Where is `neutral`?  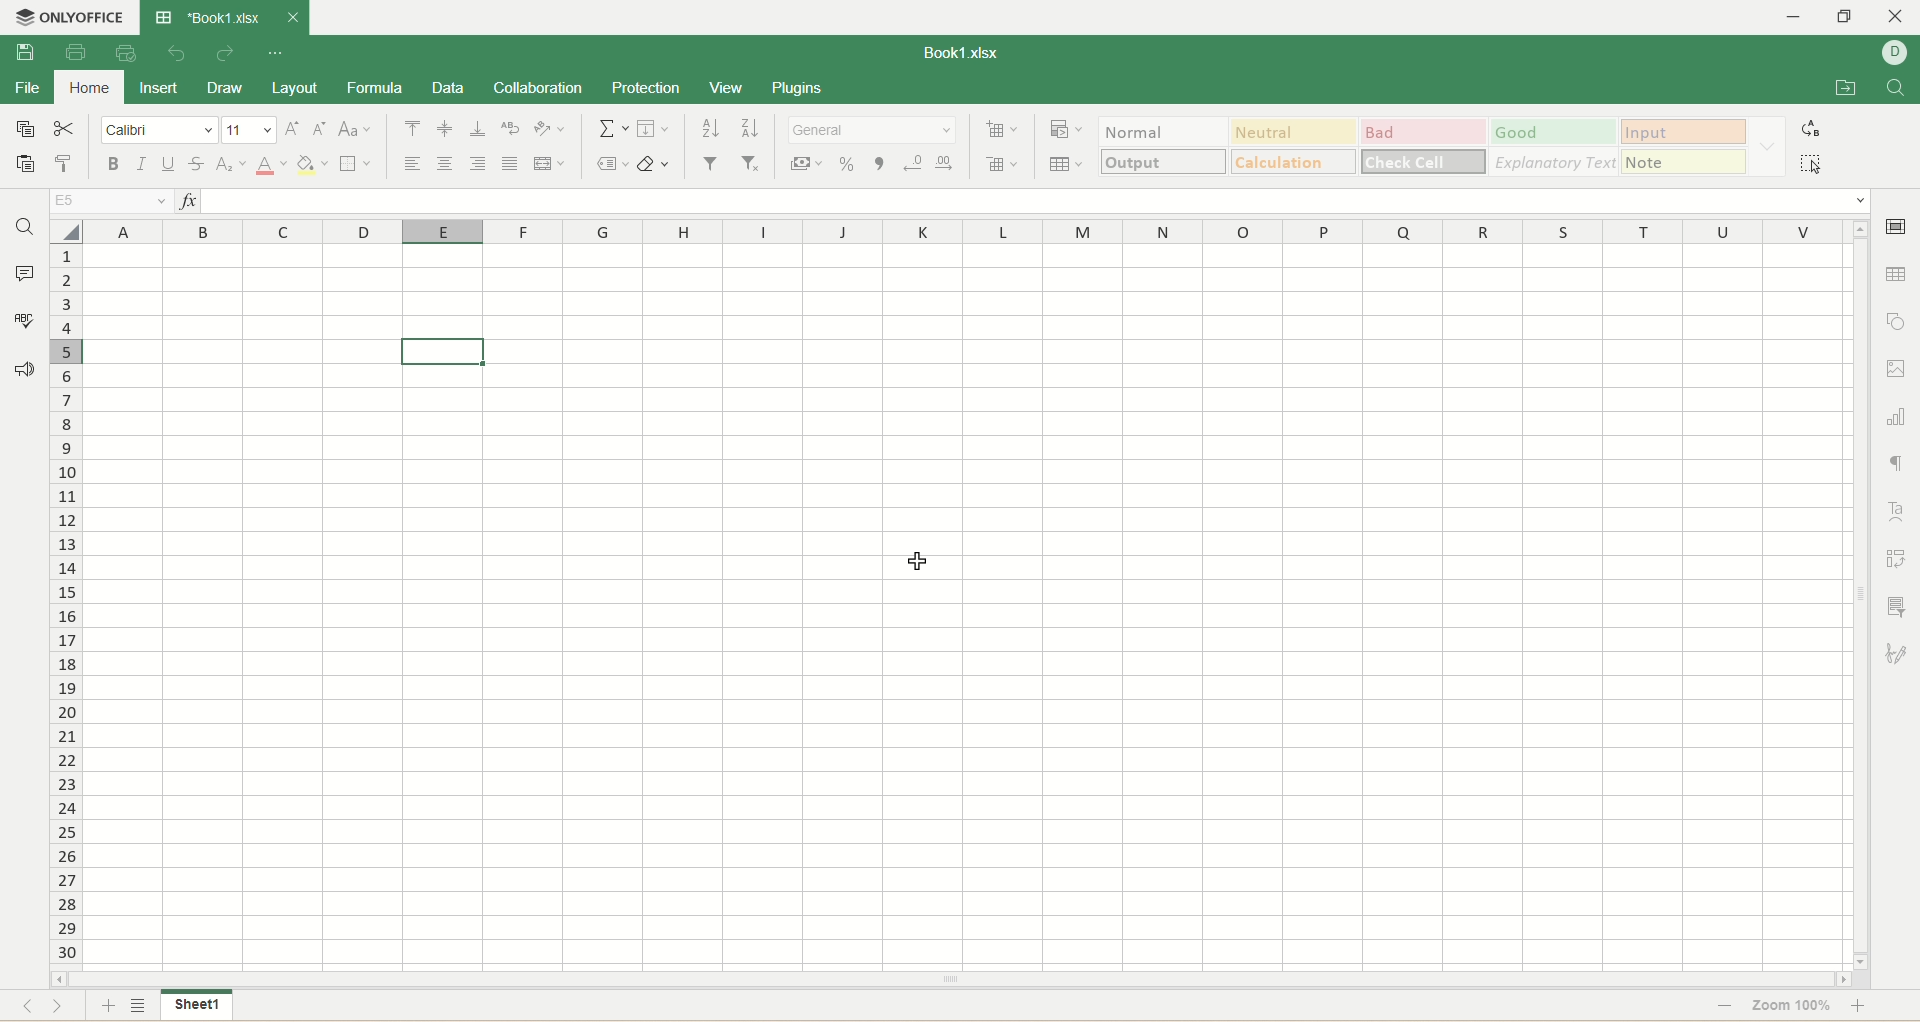
neutral is located at coordinates (1295, 133).